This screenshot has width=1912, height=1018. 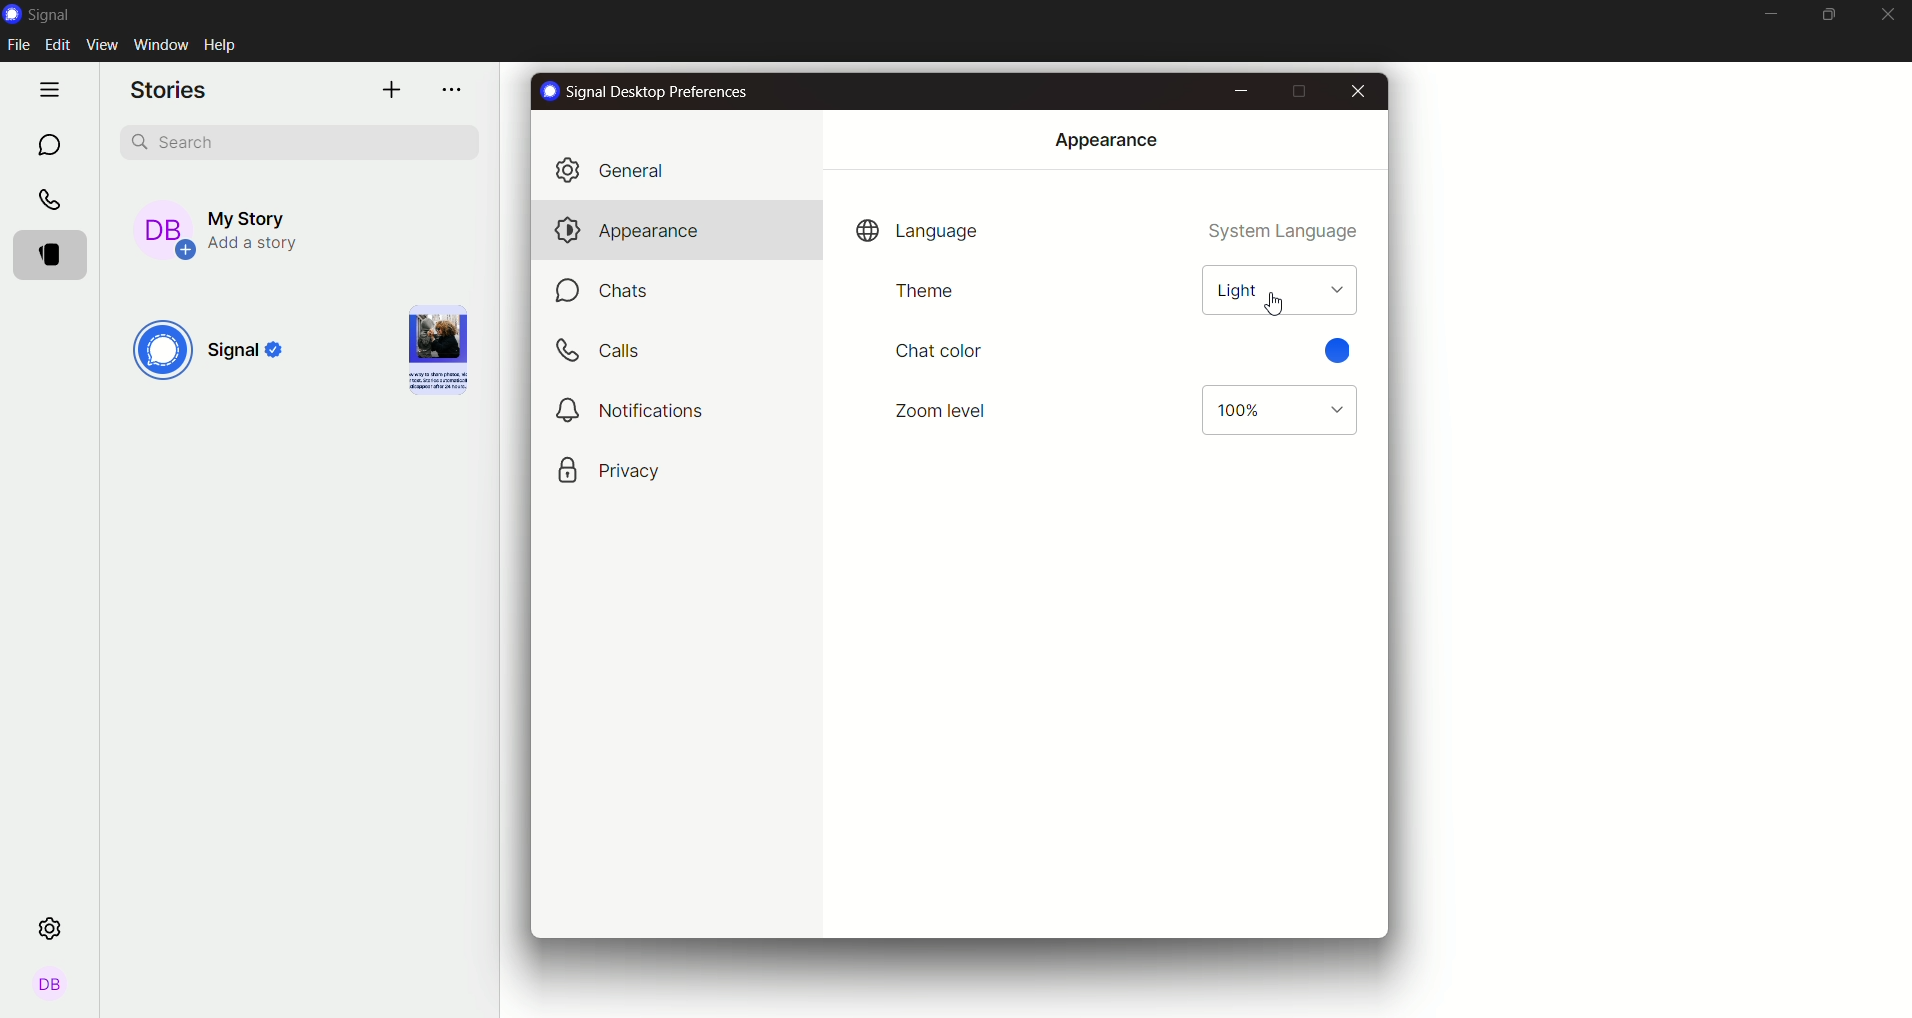 I want to click on signal logo, so click(x=215, y=353).